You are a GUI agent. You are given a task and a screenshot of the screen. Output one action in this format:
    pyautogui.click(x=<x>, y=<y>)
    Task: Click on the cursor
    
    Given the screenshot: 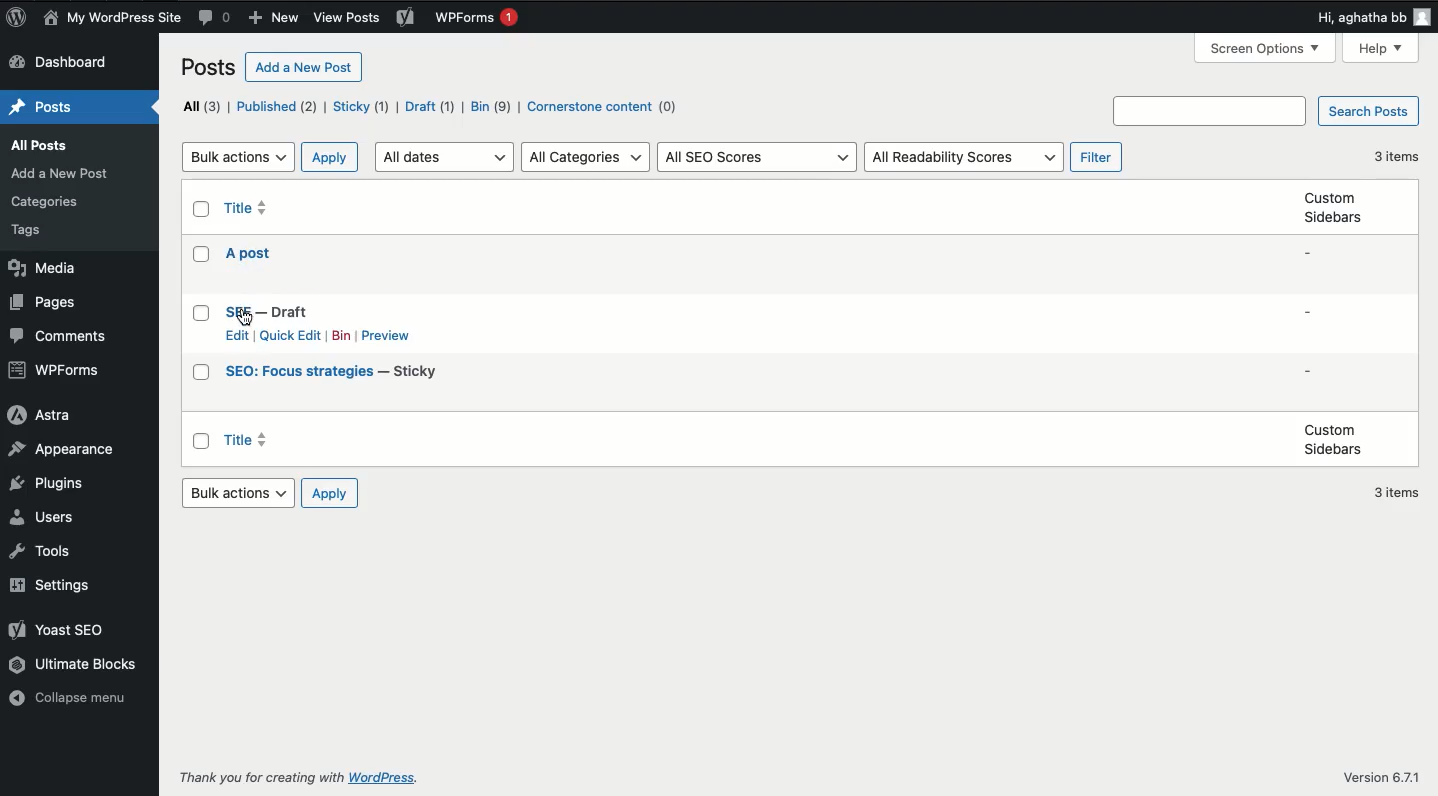 What is the action you would take?
    pyautogui.click(x=244, y=316)
    